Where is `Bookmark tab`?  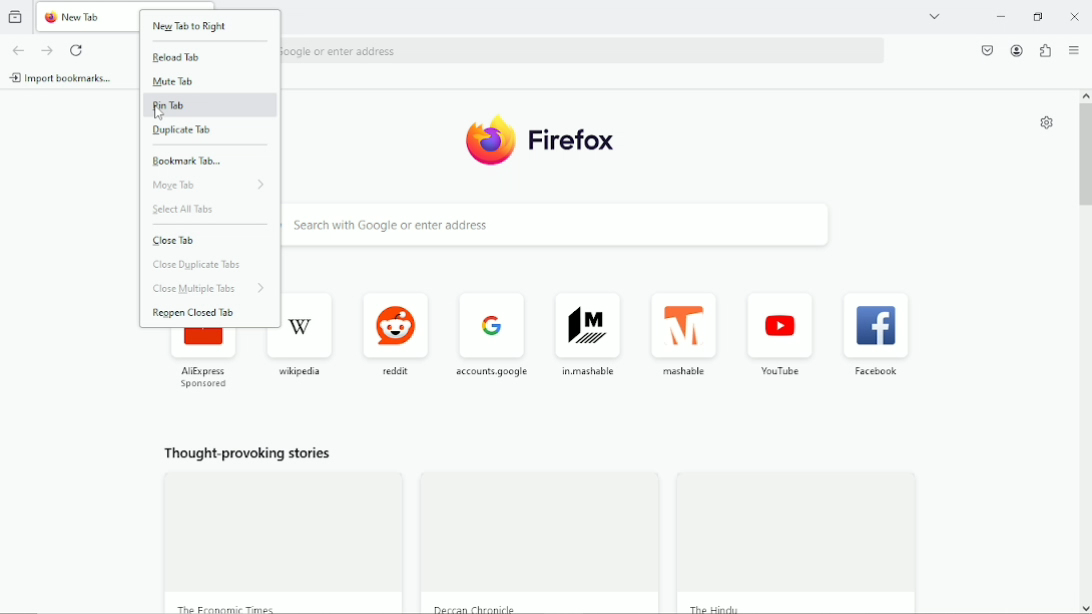
Bookmark tab is located at coordinates (189, 160).